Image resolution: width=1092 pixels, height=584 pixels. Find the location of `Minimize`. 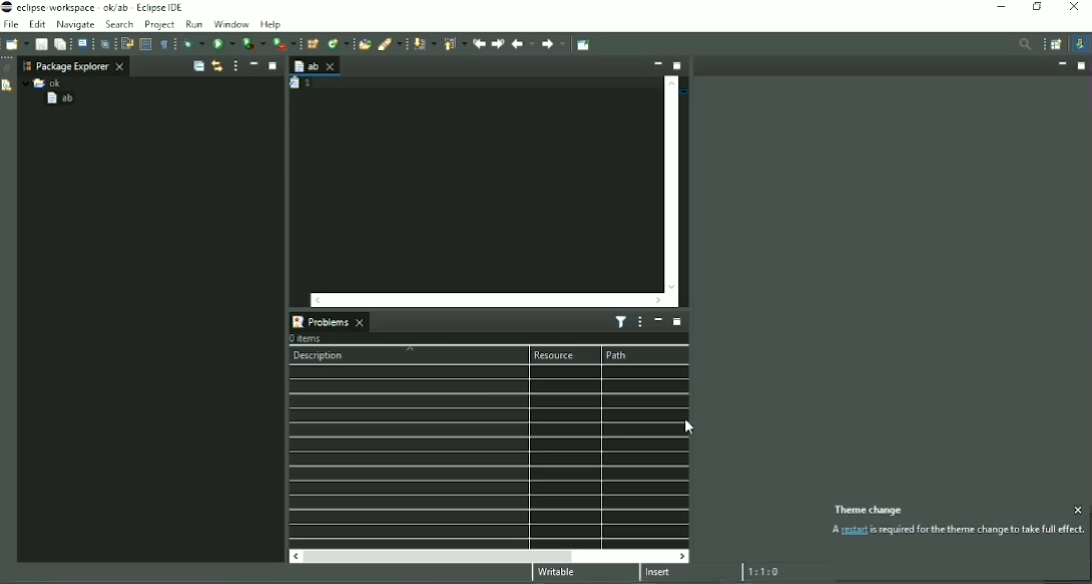

Minimize is located at coordinates (254, 63).